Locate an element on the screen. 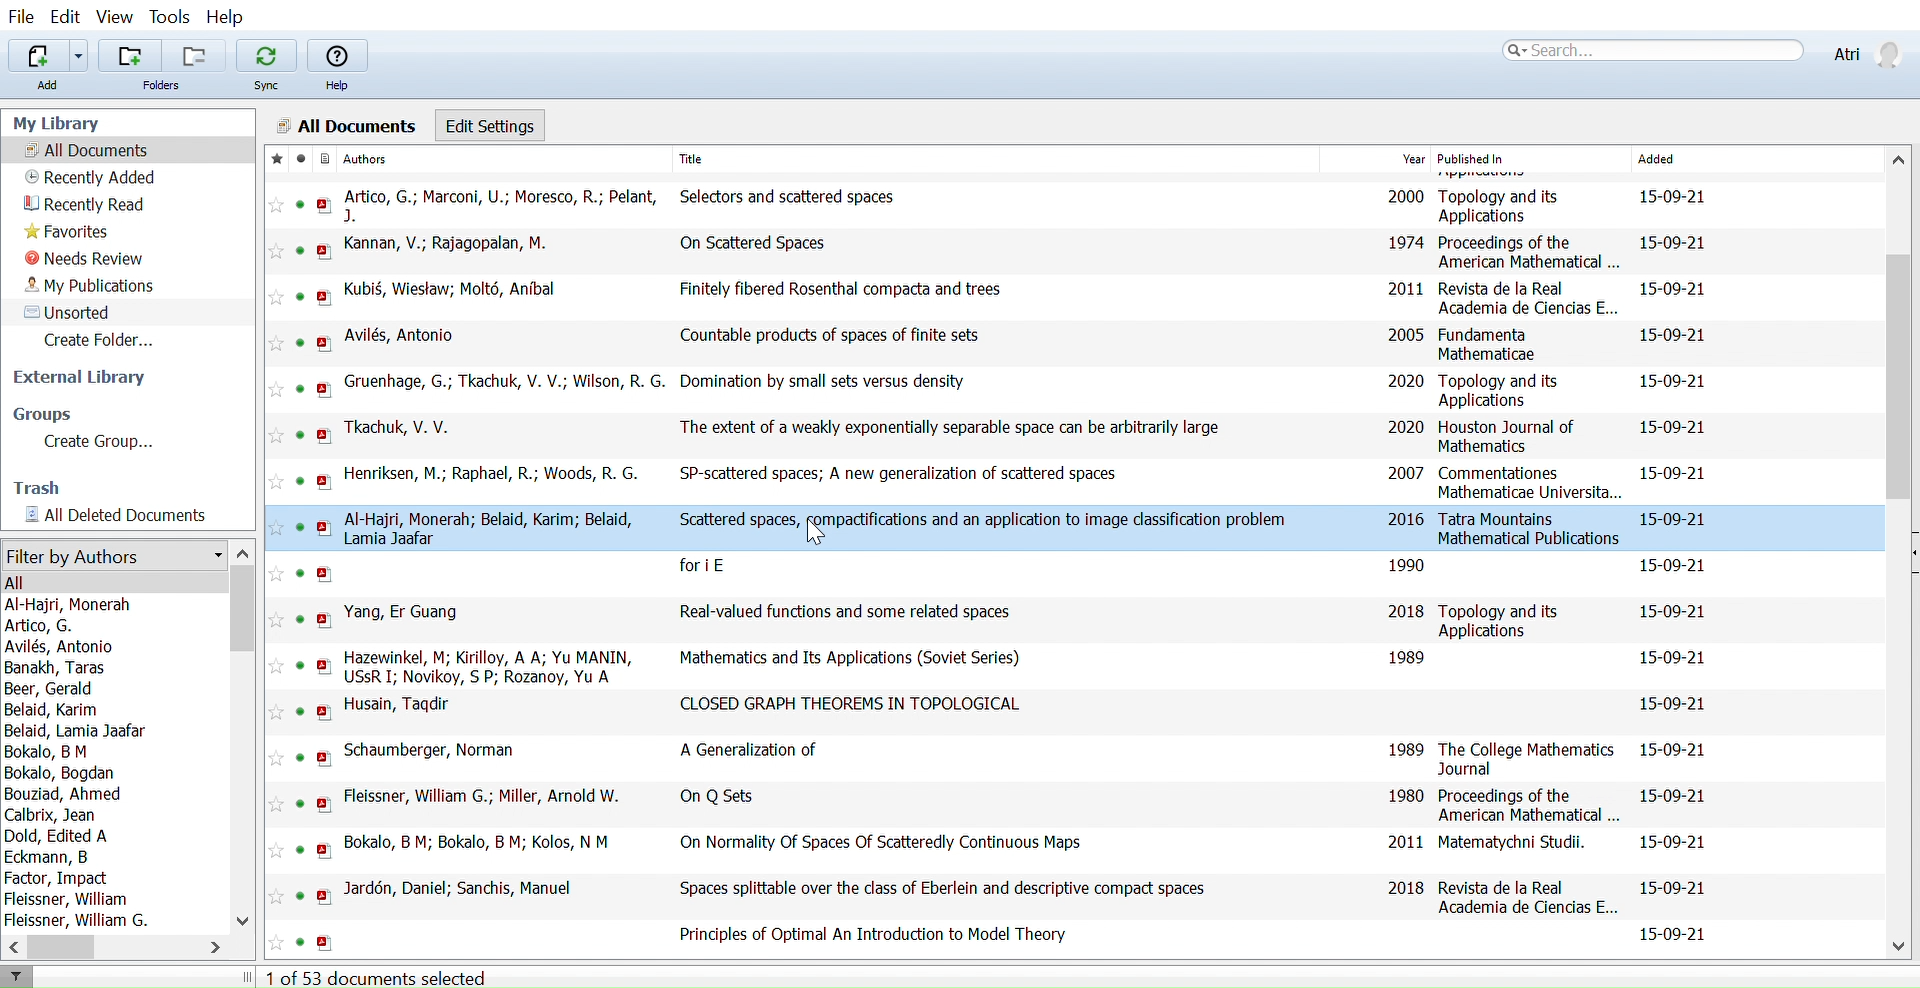  Trash is located at coordinates (46, 486).